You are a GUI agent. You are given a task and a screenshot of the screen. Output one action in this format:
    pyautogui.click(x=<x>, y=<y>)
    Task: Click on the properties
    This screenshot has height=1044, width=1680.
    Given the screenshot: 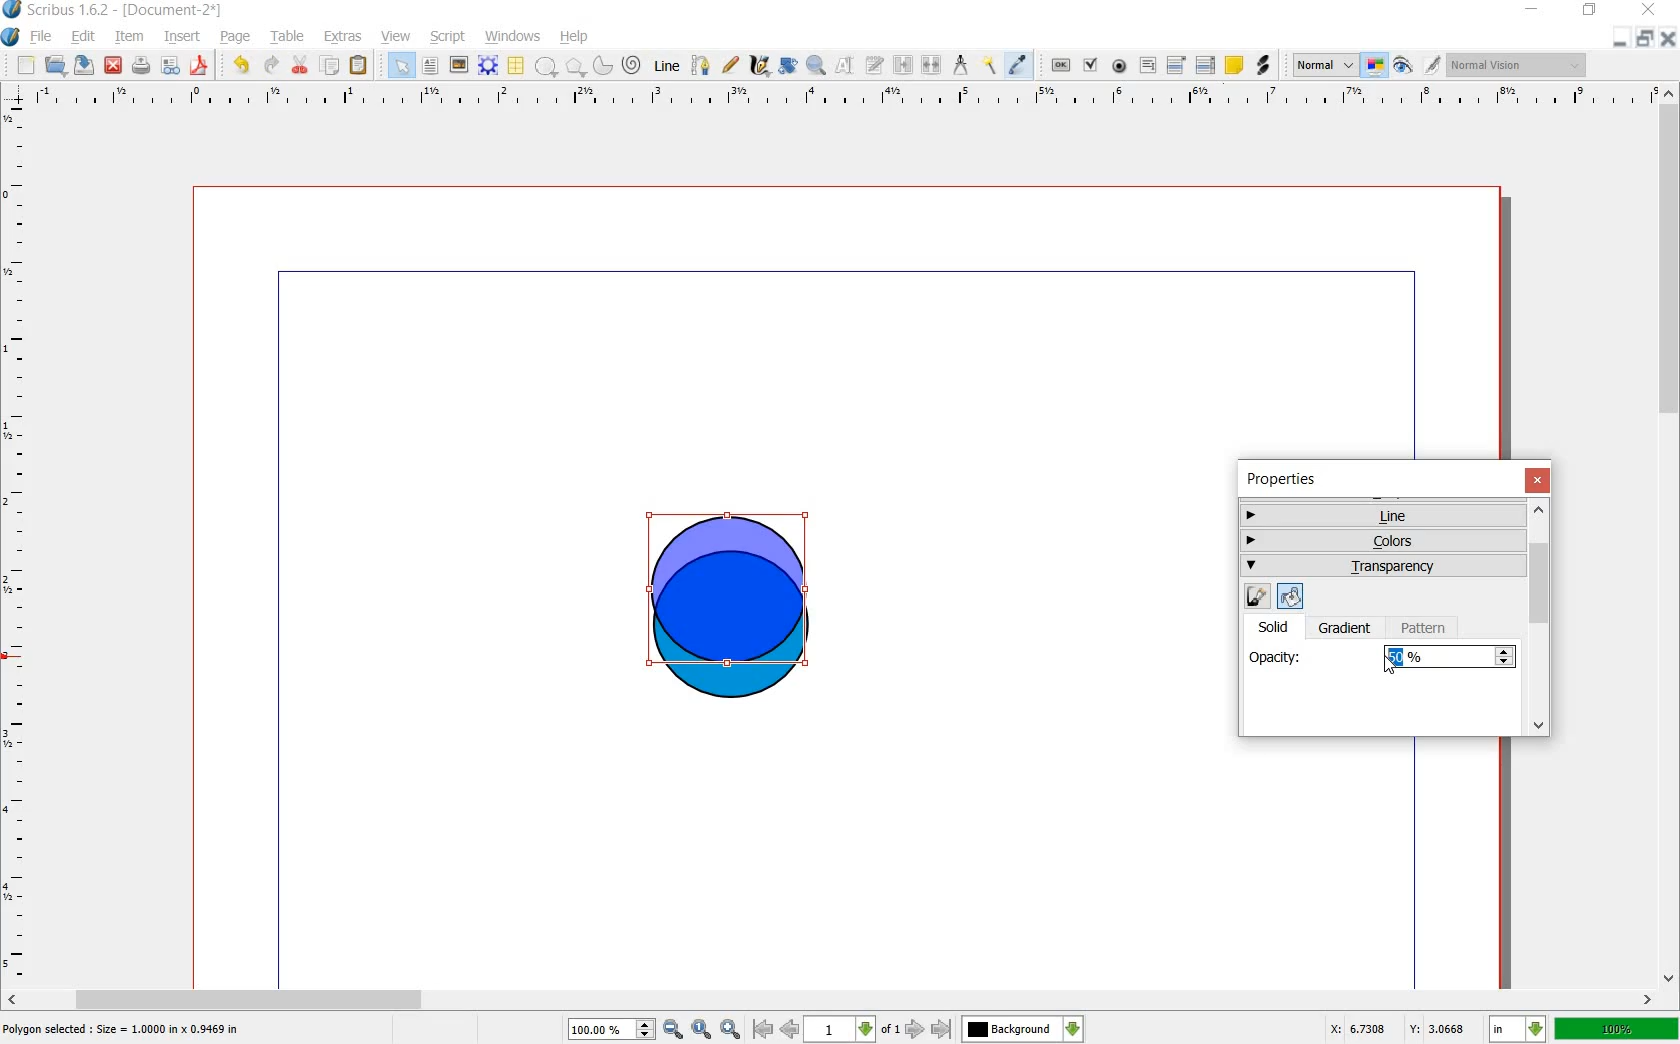 What is the action you would take?
    pyautogui.click(x=1288, y=479)
    